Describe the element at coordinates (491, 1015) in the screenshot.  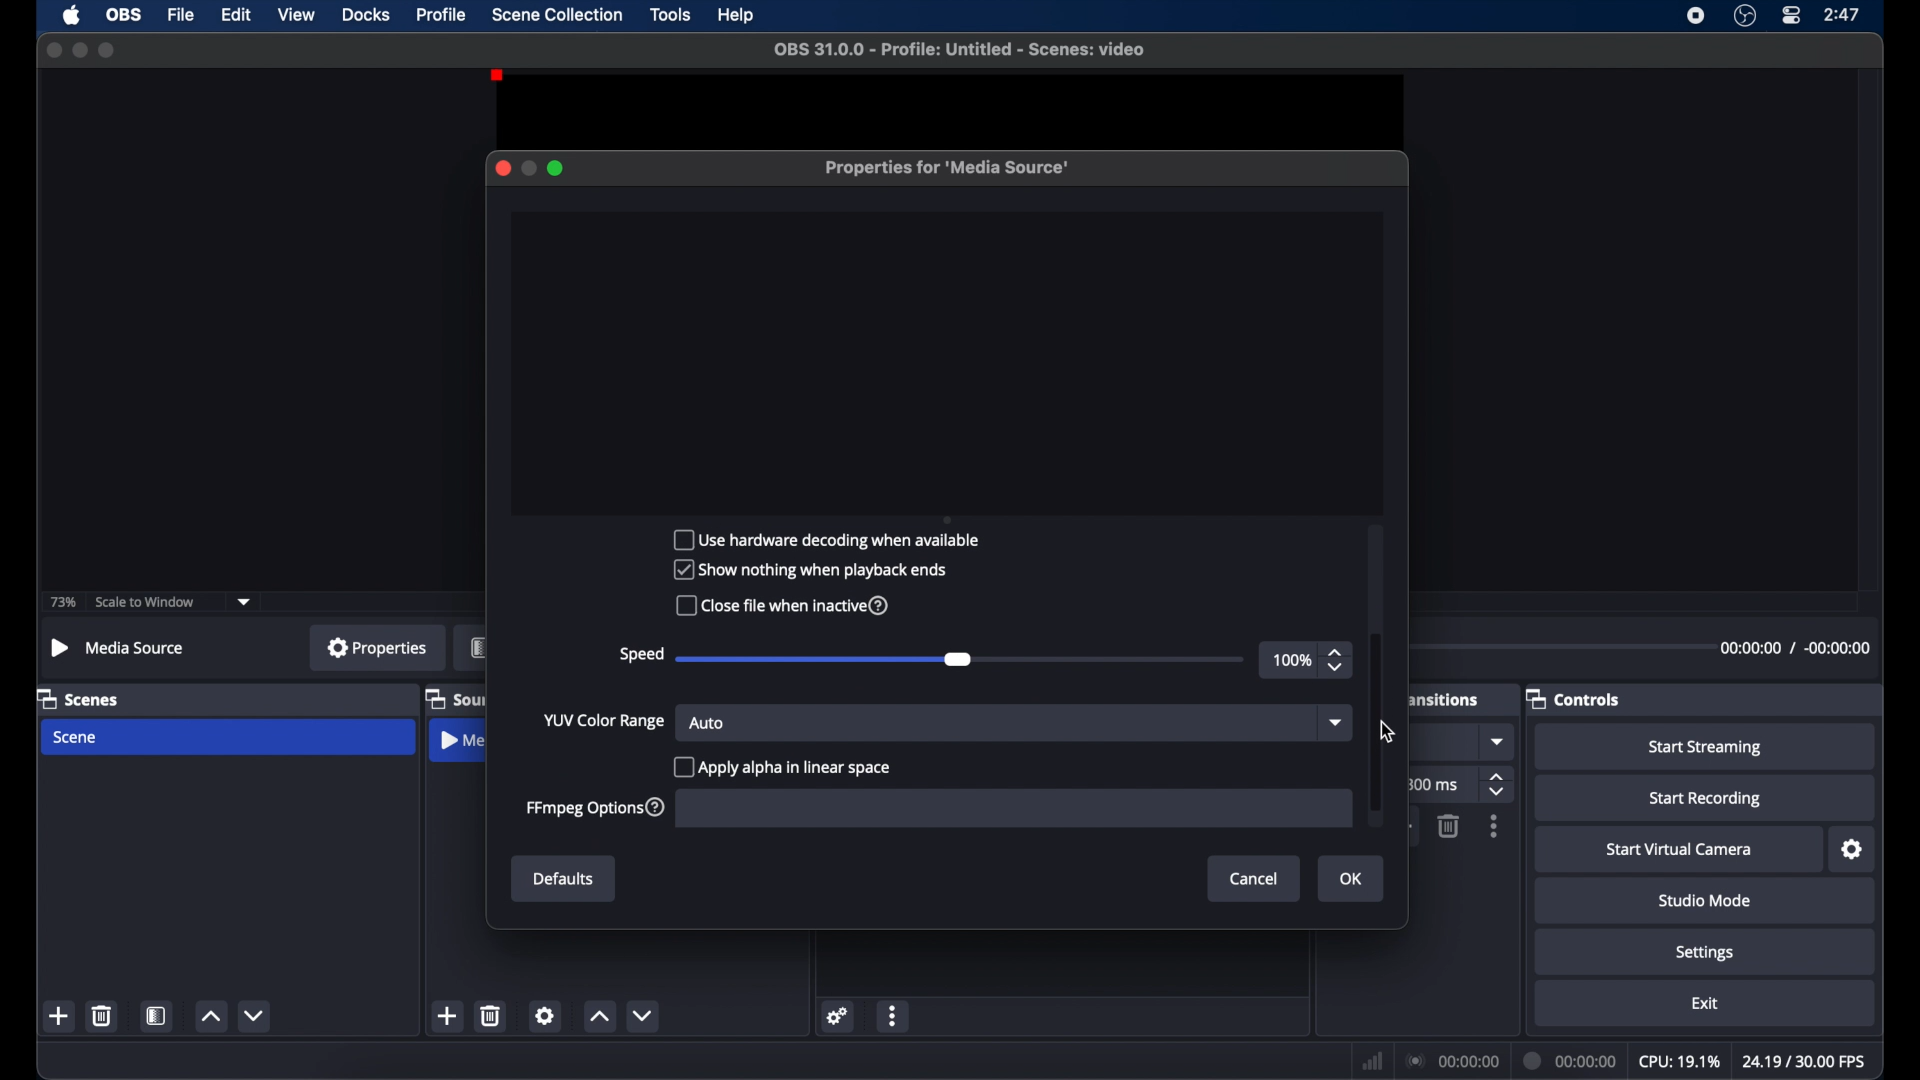
I see `delete` at that location.